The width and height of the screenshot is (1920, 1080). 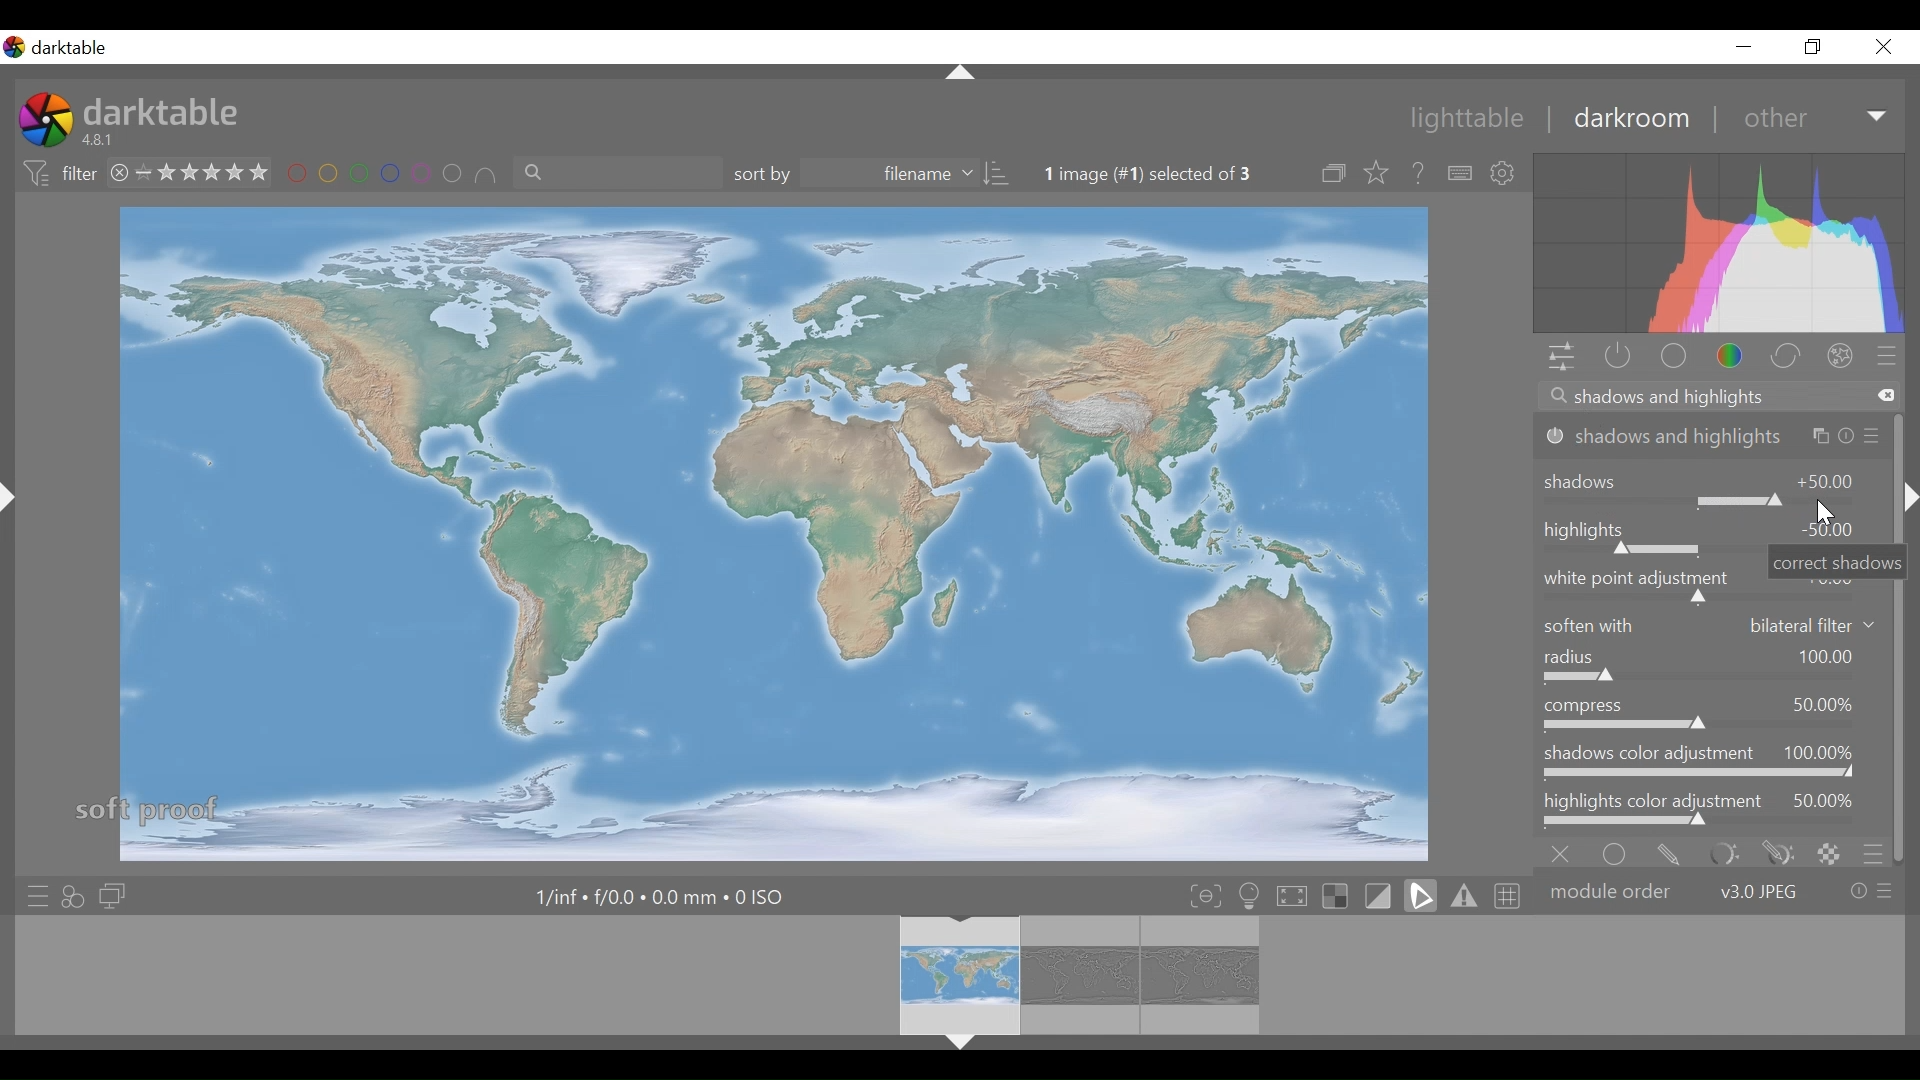 What do you see at coordinates (1712, 763) in the screenshot?
I see `shadow color adjustments` at bounding box center [1712, 763].